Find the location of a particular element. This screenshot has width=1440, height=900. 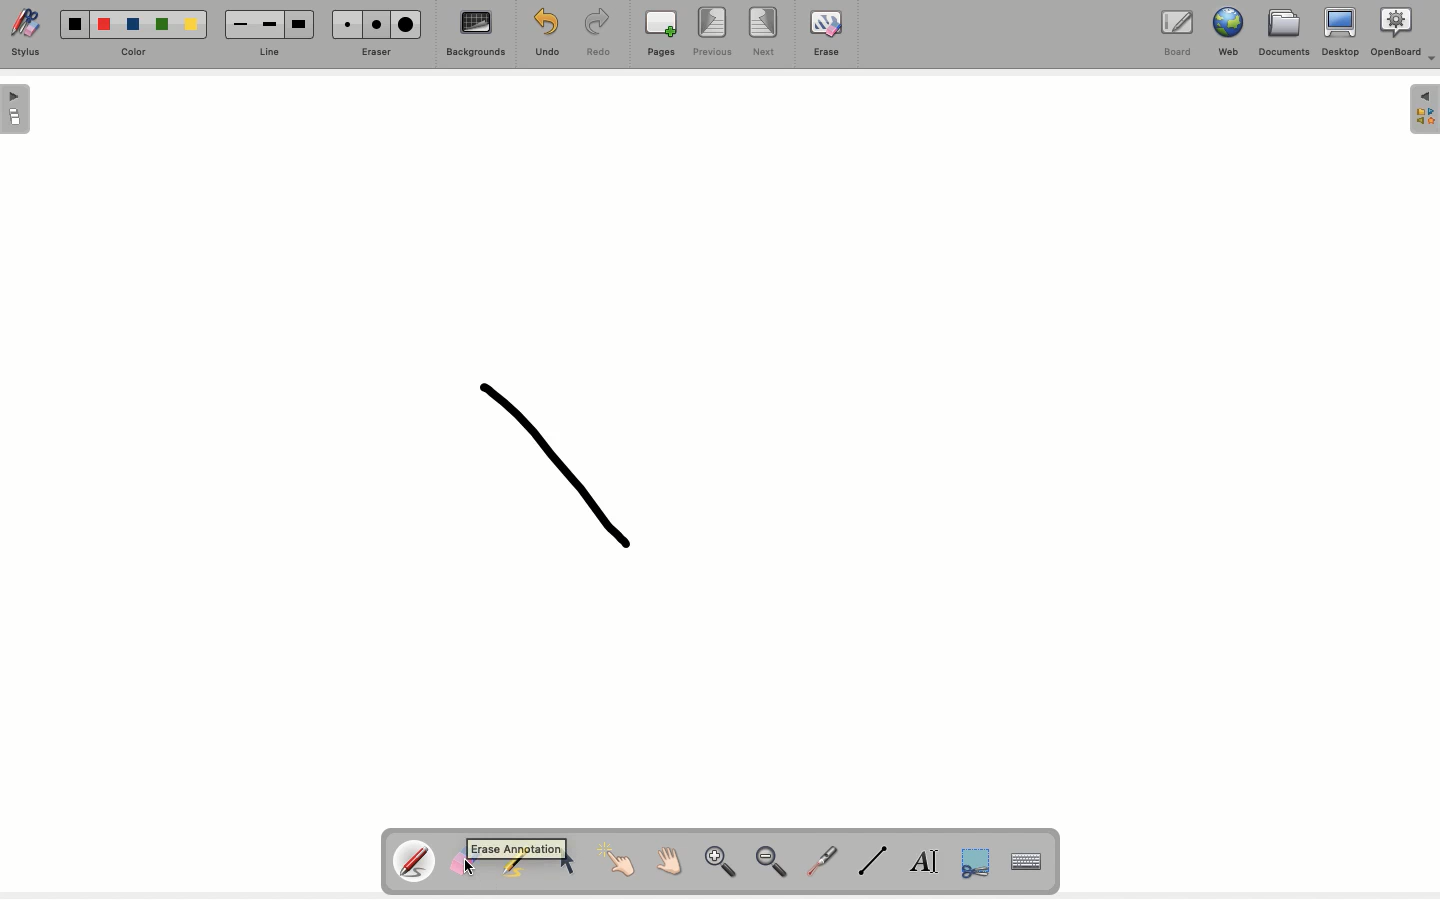

Backgrounds is located at coordinates (477, 37).